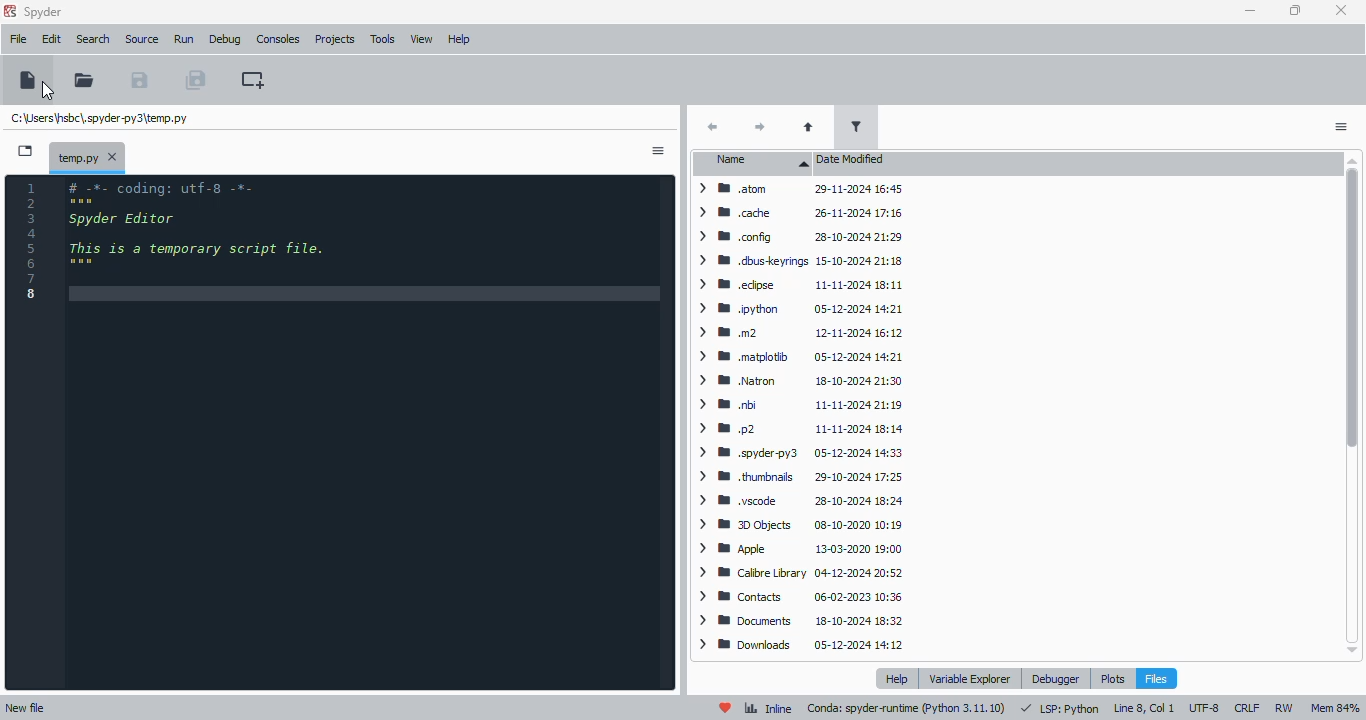 The image size is (1366, 720). I want to click on > BB .matplotib 05-12-2024 14:21, so click(799, 355).